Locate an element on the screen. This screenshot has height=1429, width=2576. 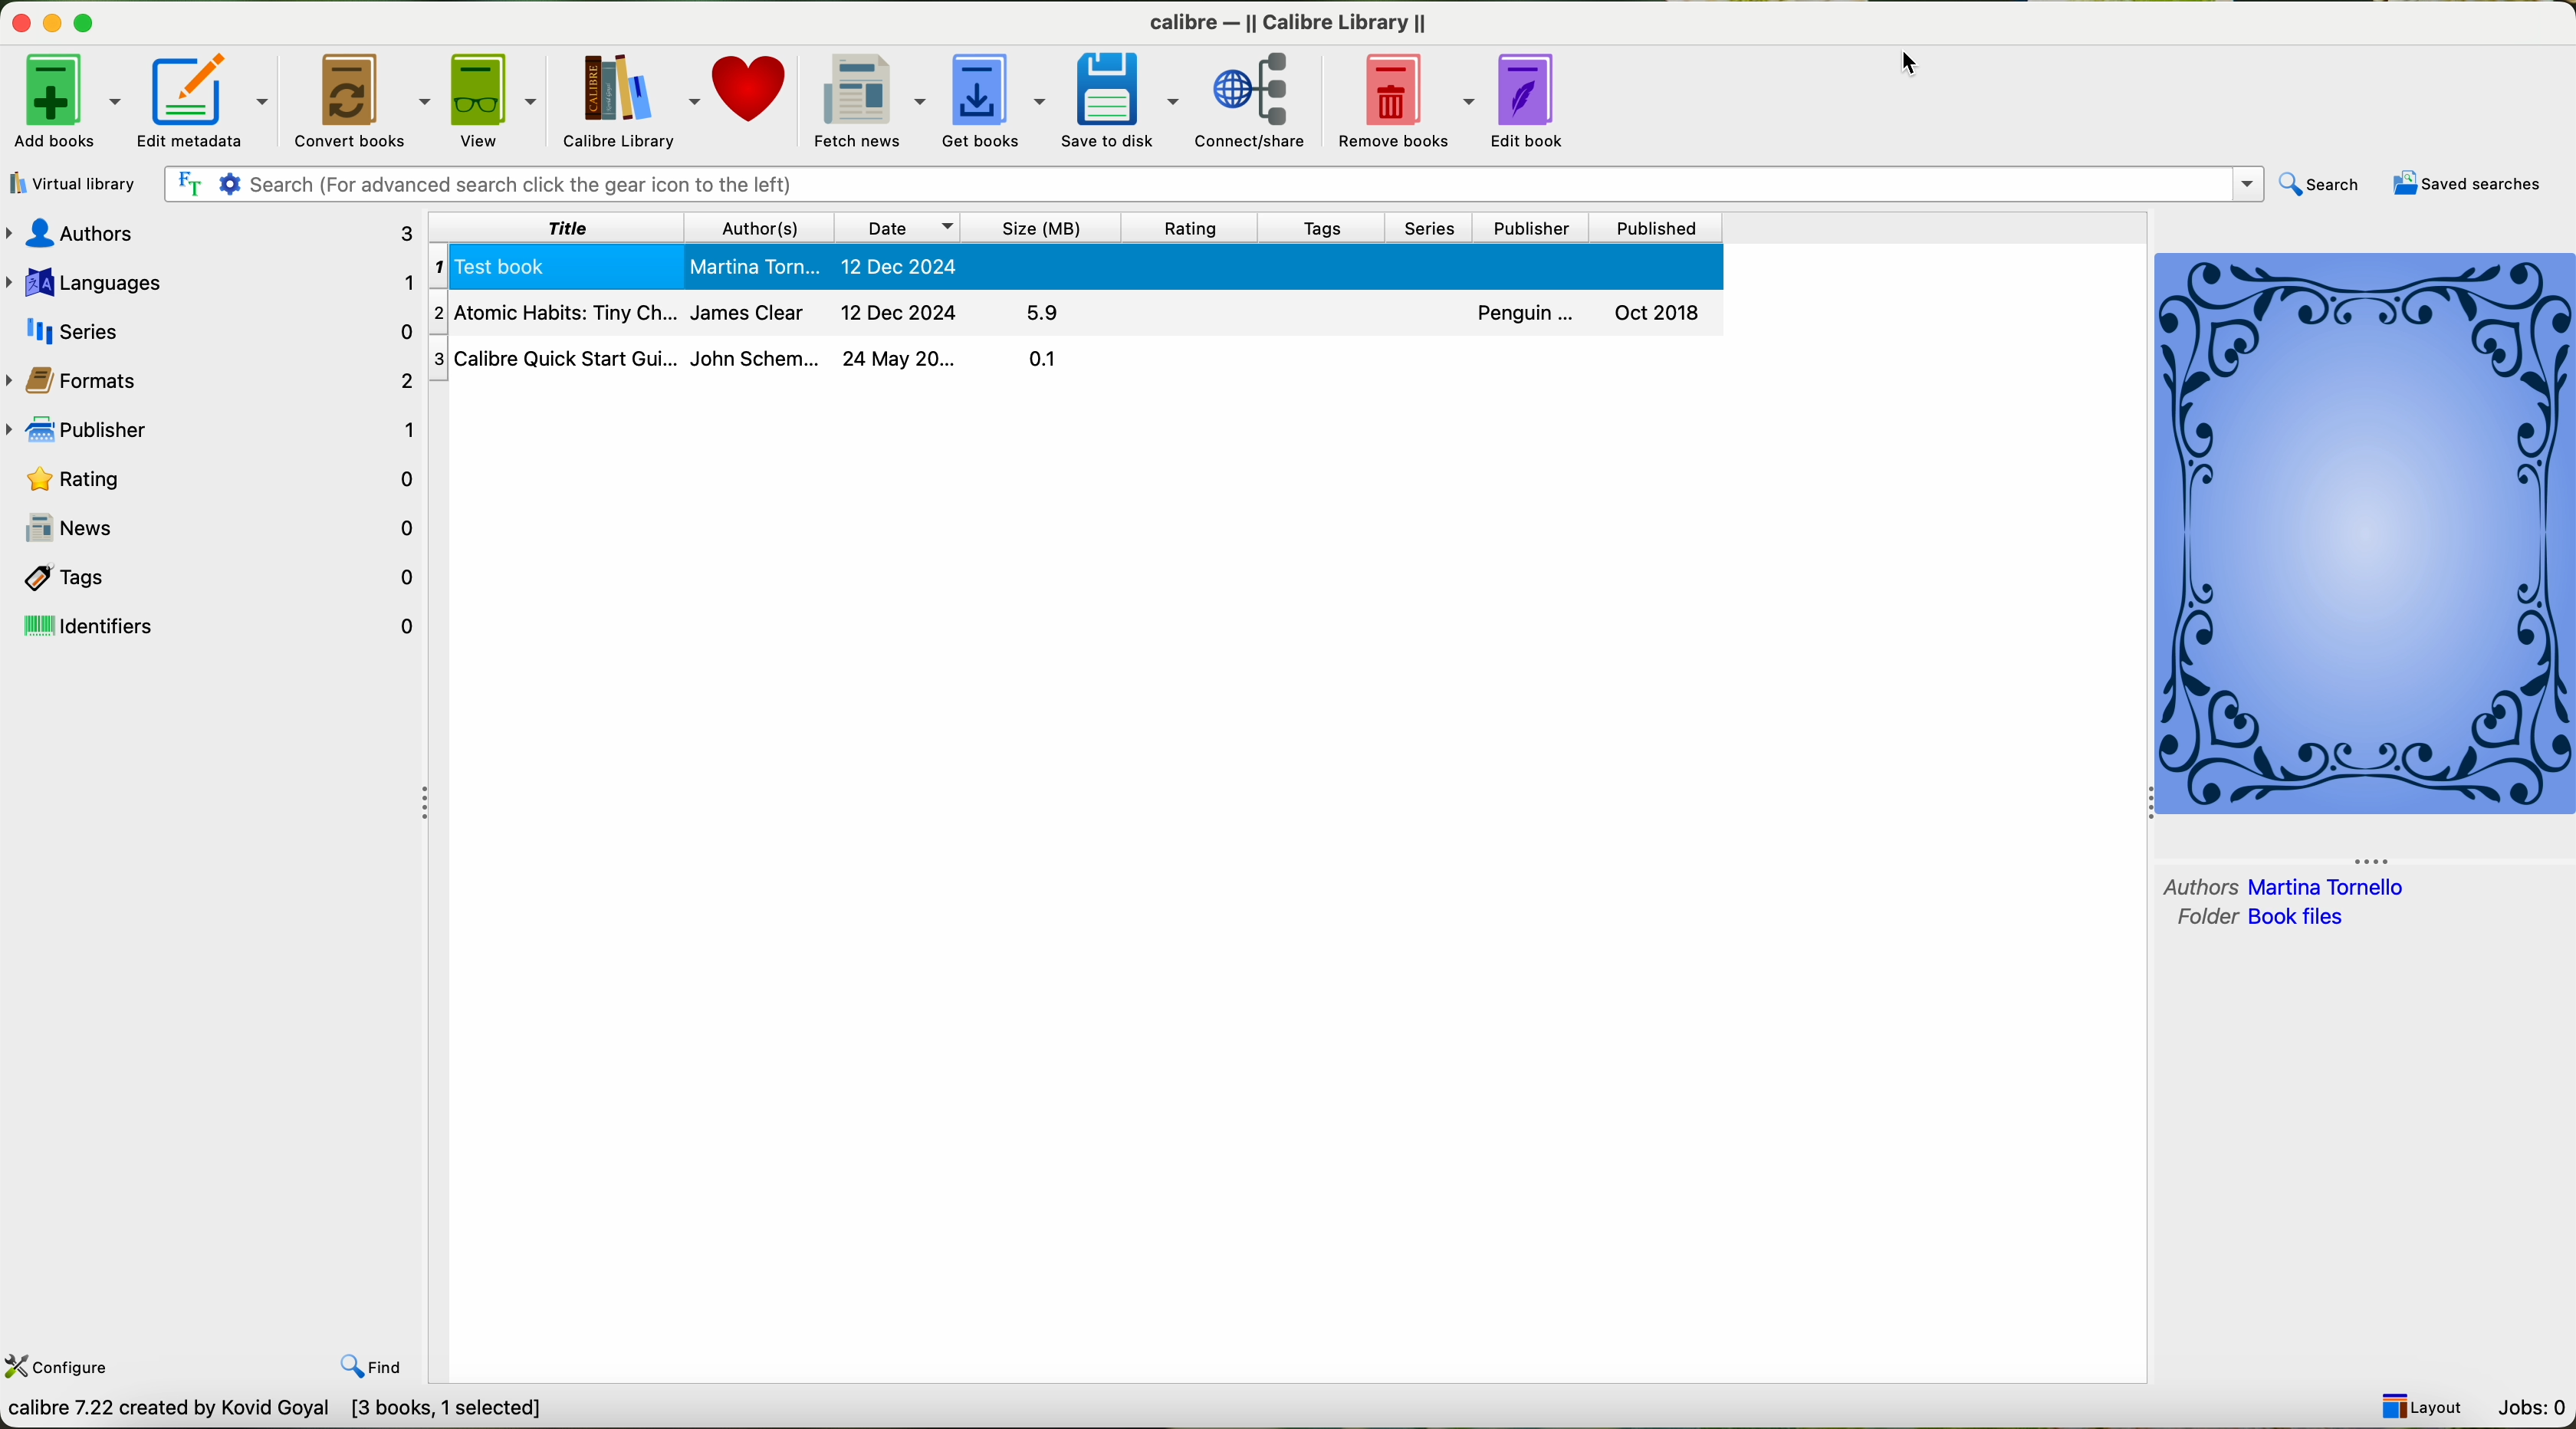
maximize is located at coordinates (87, 21).